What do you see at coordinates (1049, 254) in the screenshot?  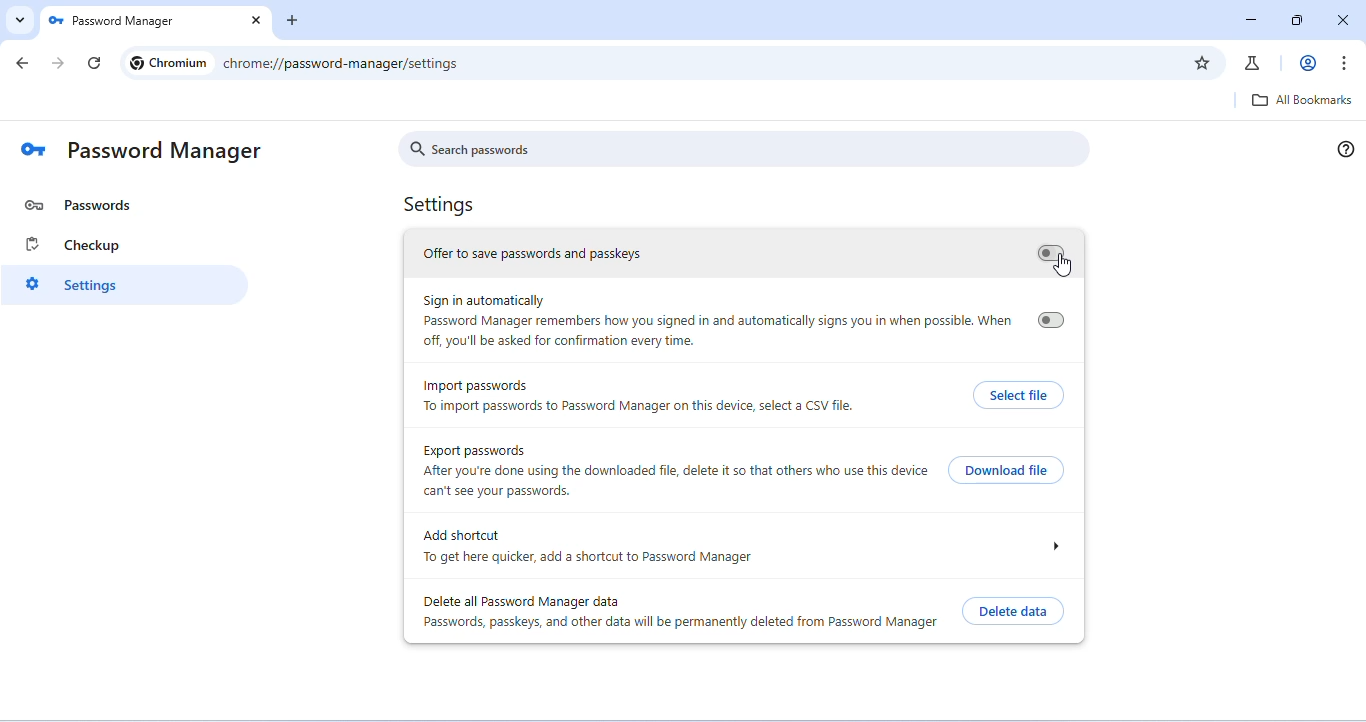 I see `turn on/ off save password` at bounding box center [1049, 254].